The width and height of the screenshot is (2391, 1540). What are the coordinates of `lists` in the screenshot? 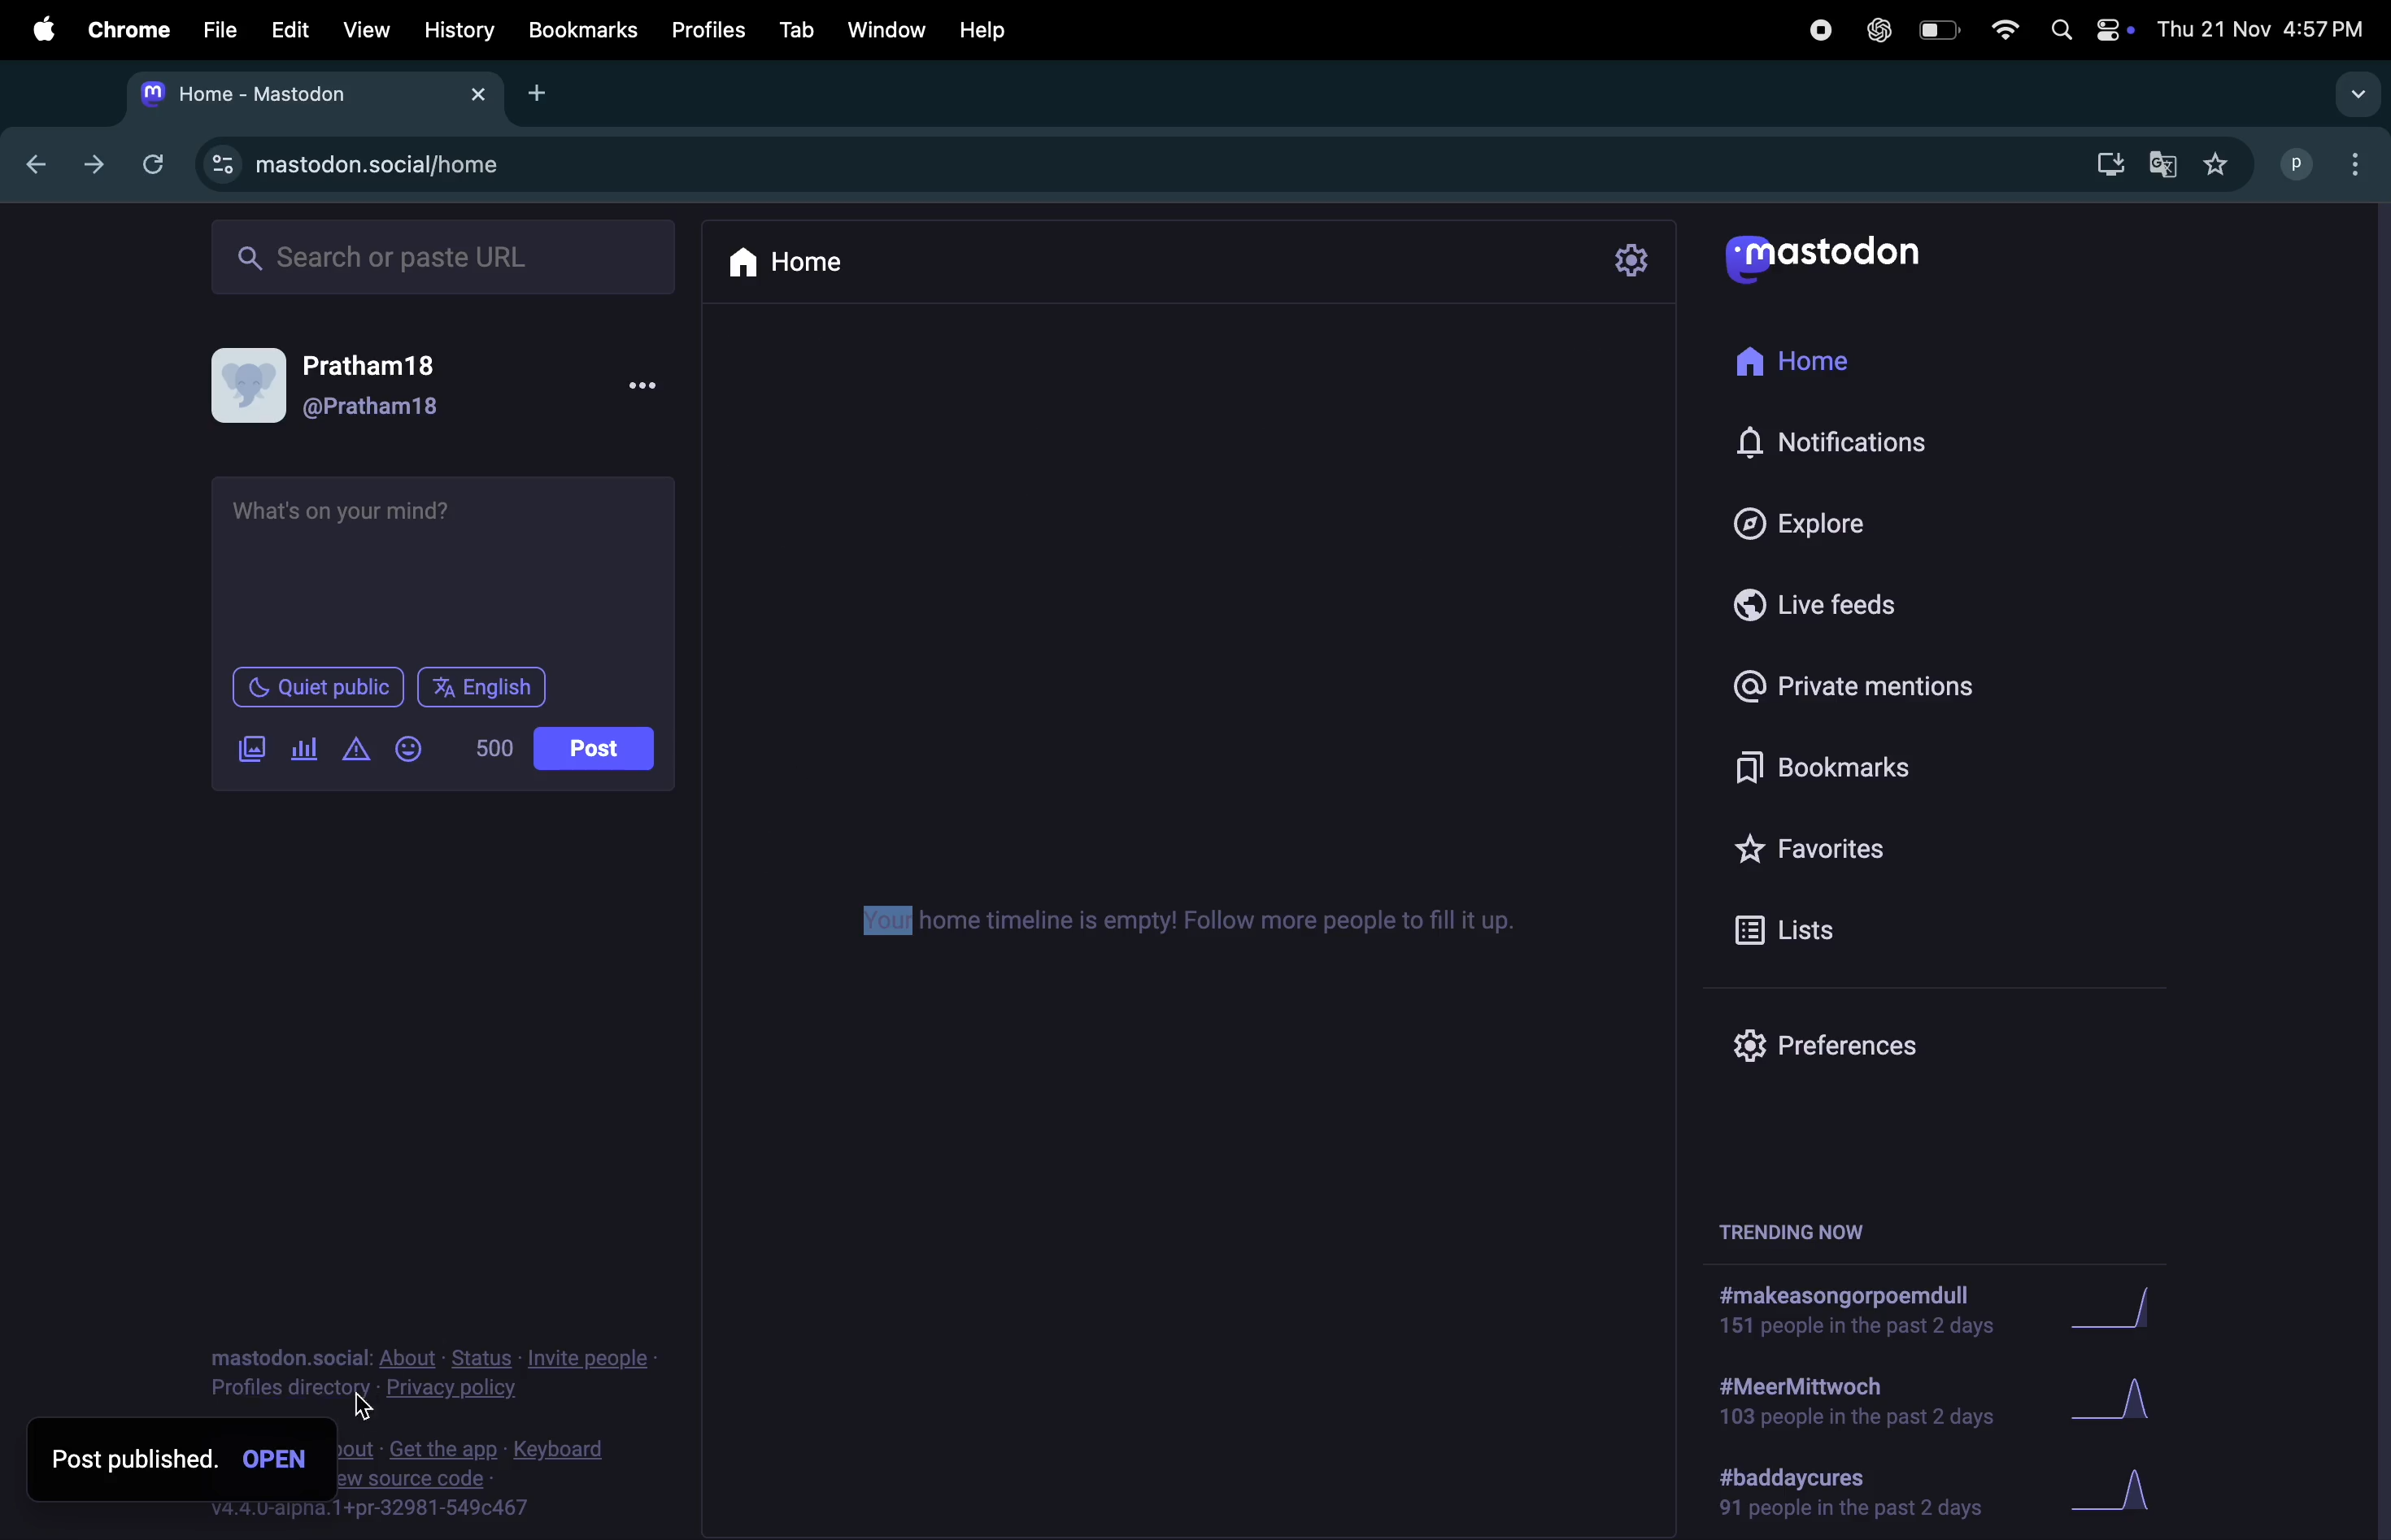 It's located at (1798, 929).